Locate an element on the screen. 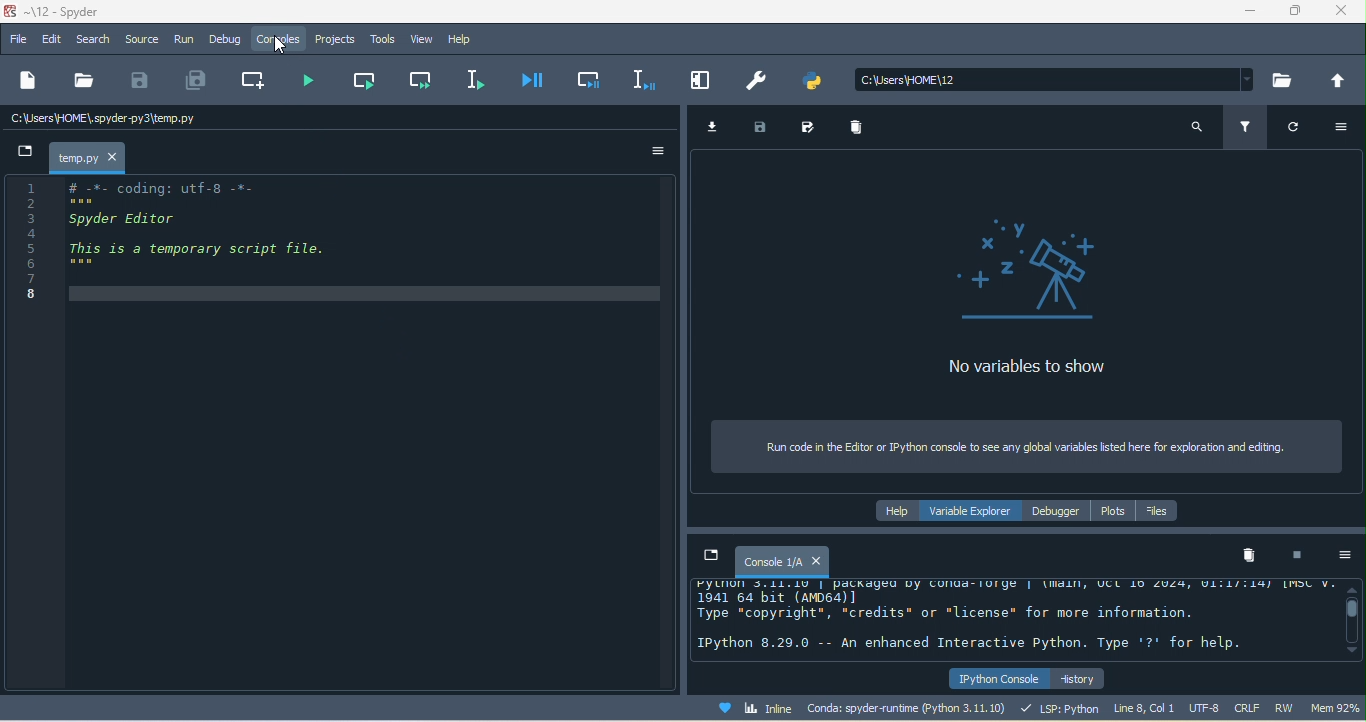 The width and height of the screenshot is (1366, 722). file is located at coordinates (18, 41).